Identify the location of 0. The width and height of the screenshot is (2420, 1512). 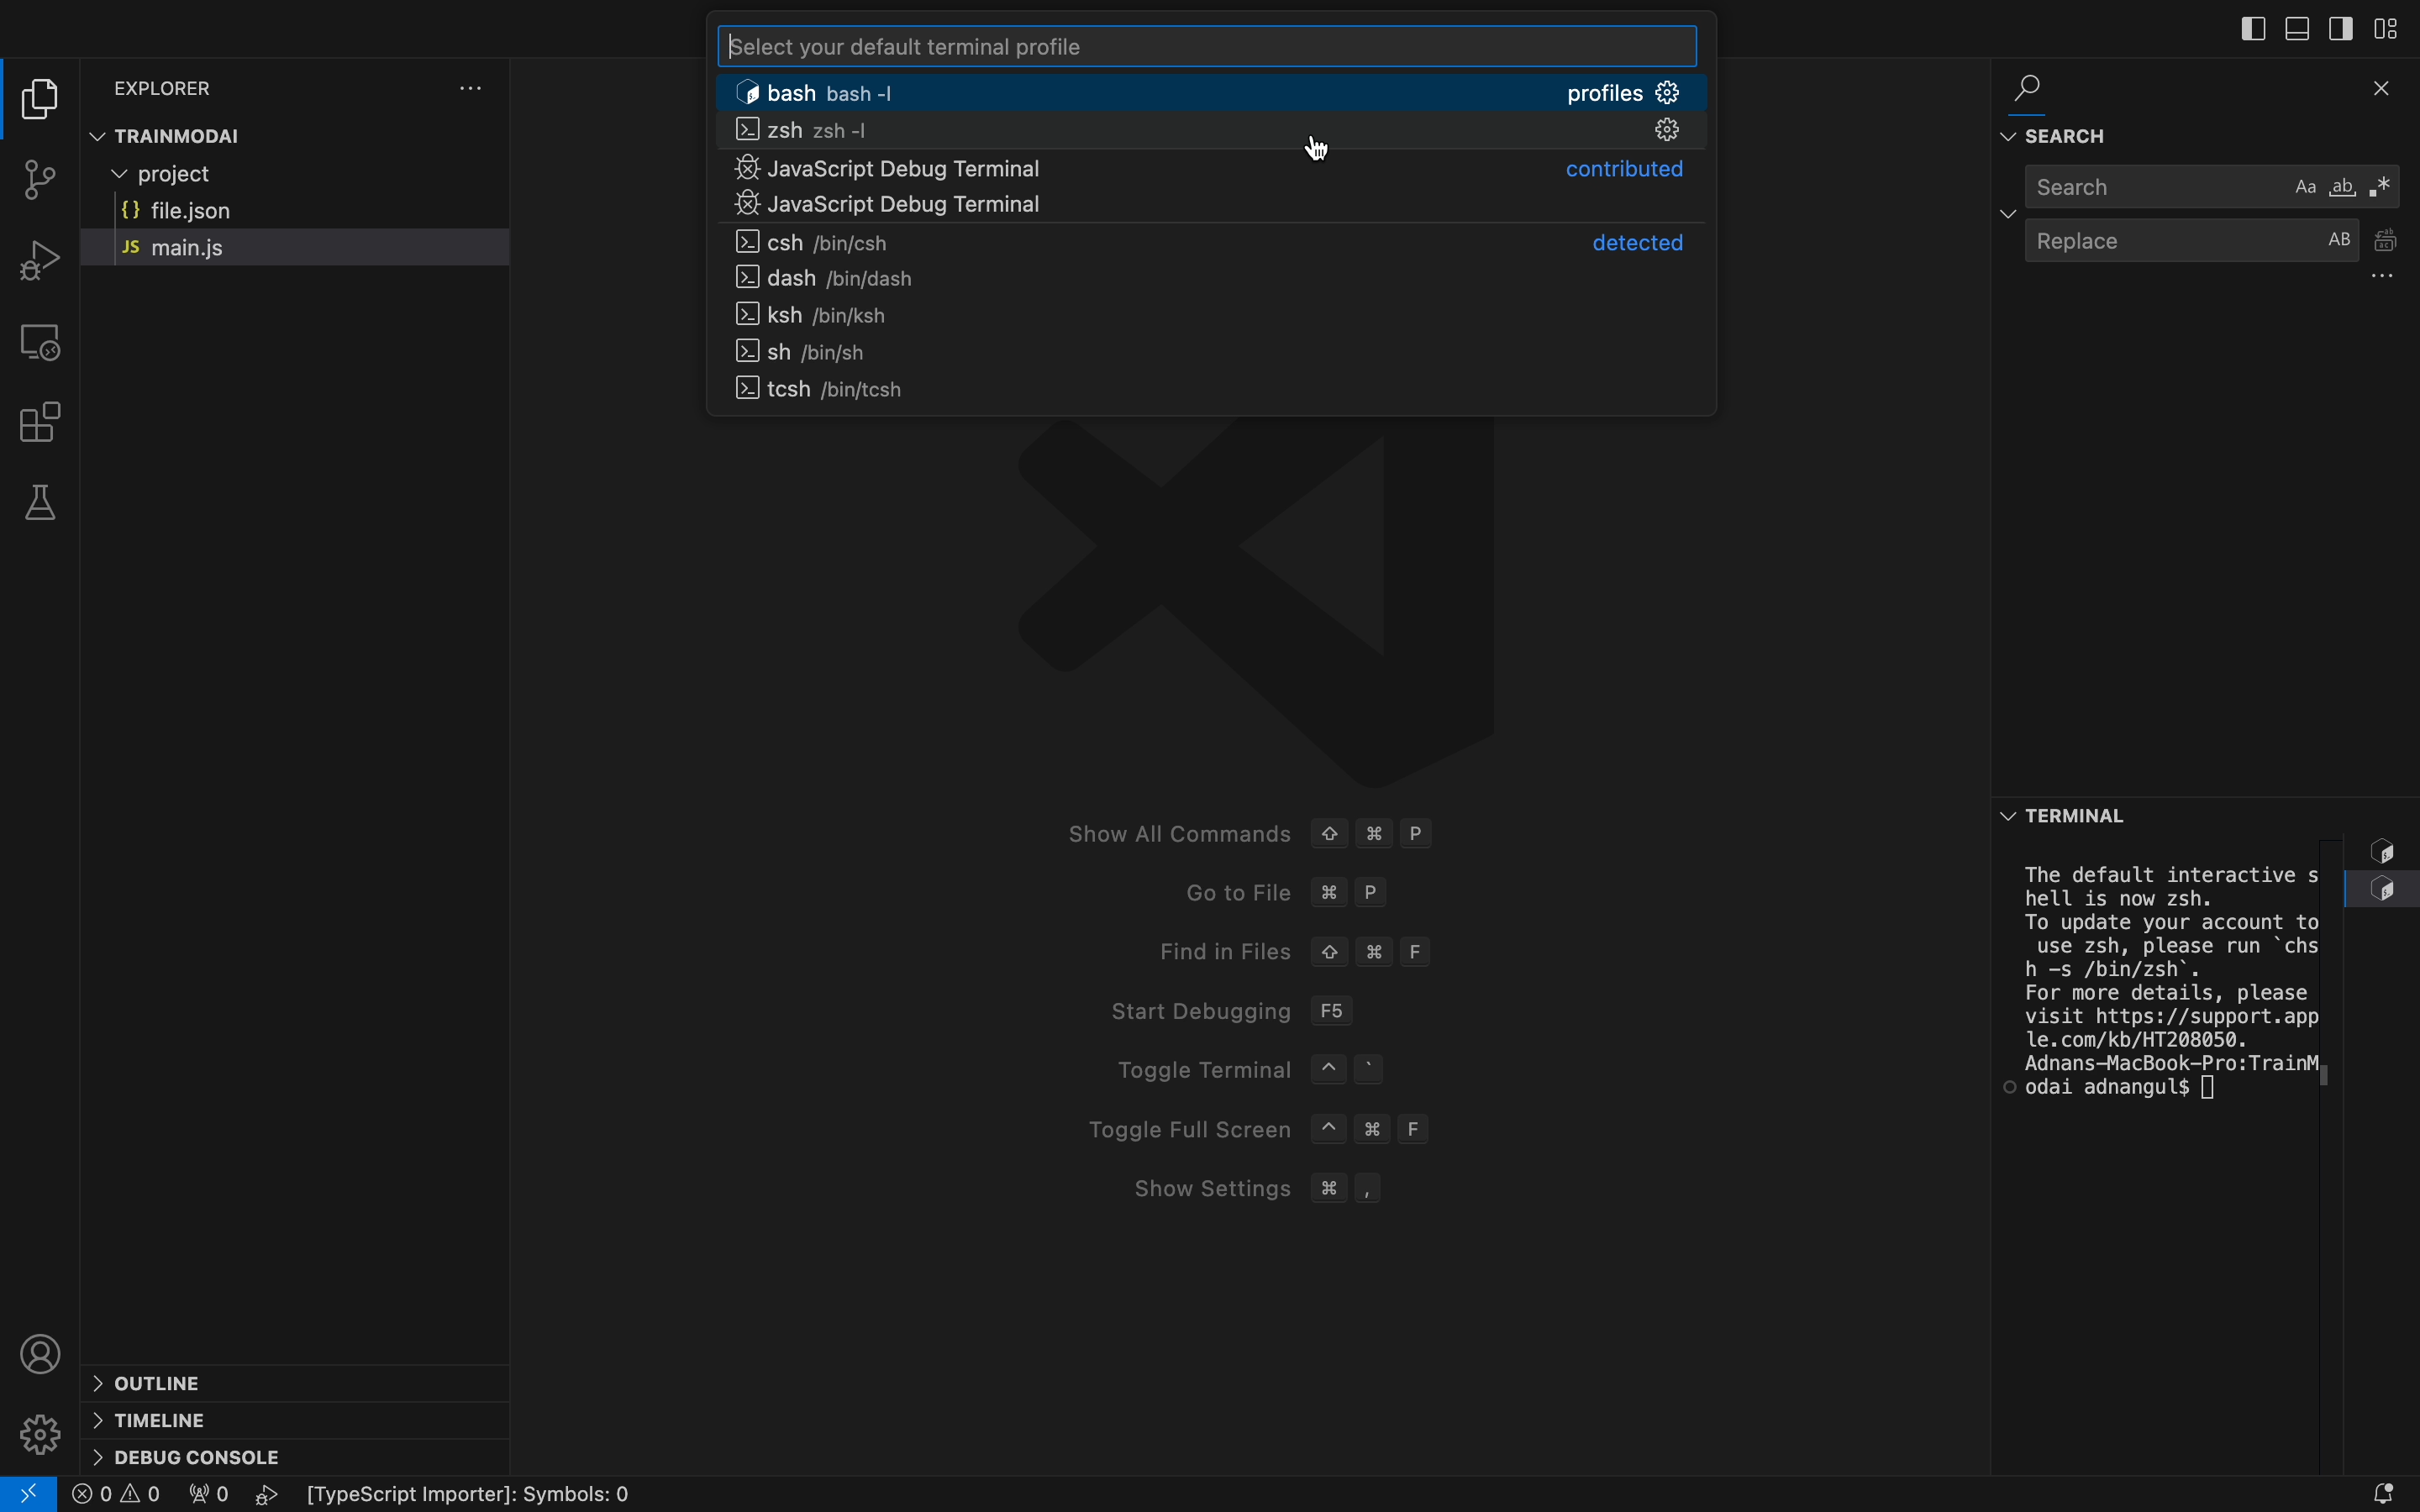
(118, 1495).